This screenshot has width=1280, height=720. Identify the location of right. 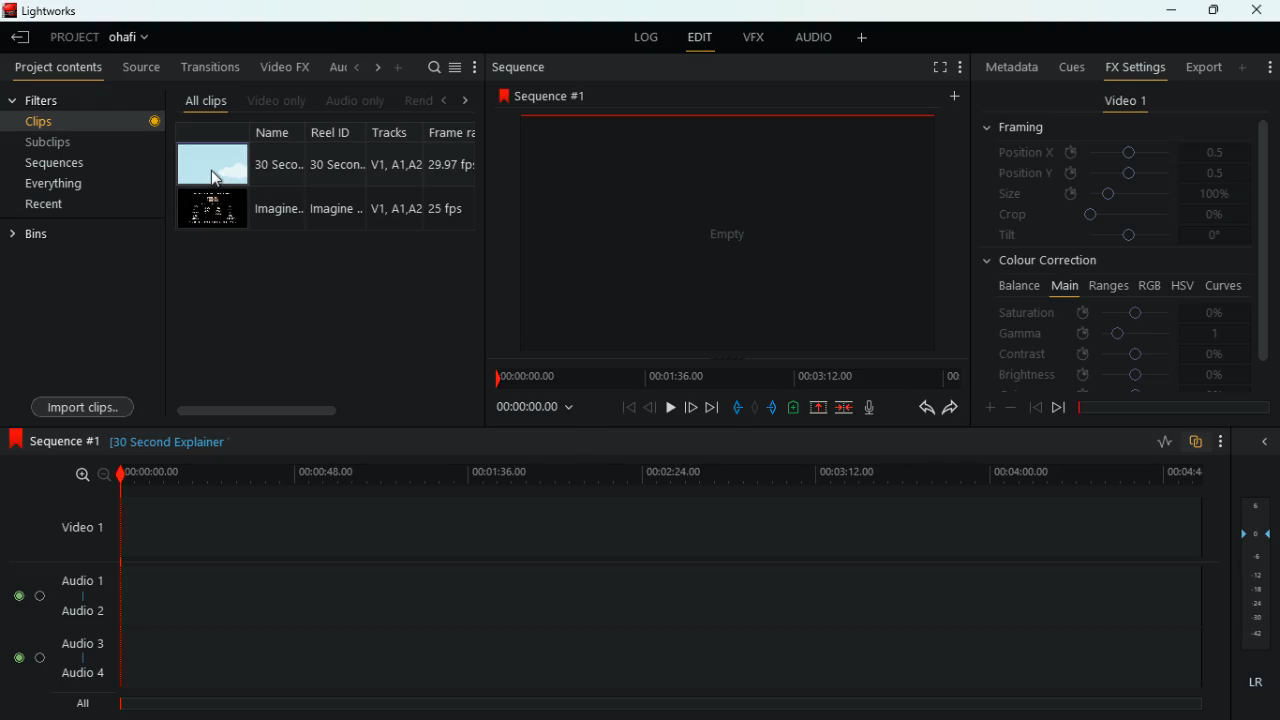
(465, 100).